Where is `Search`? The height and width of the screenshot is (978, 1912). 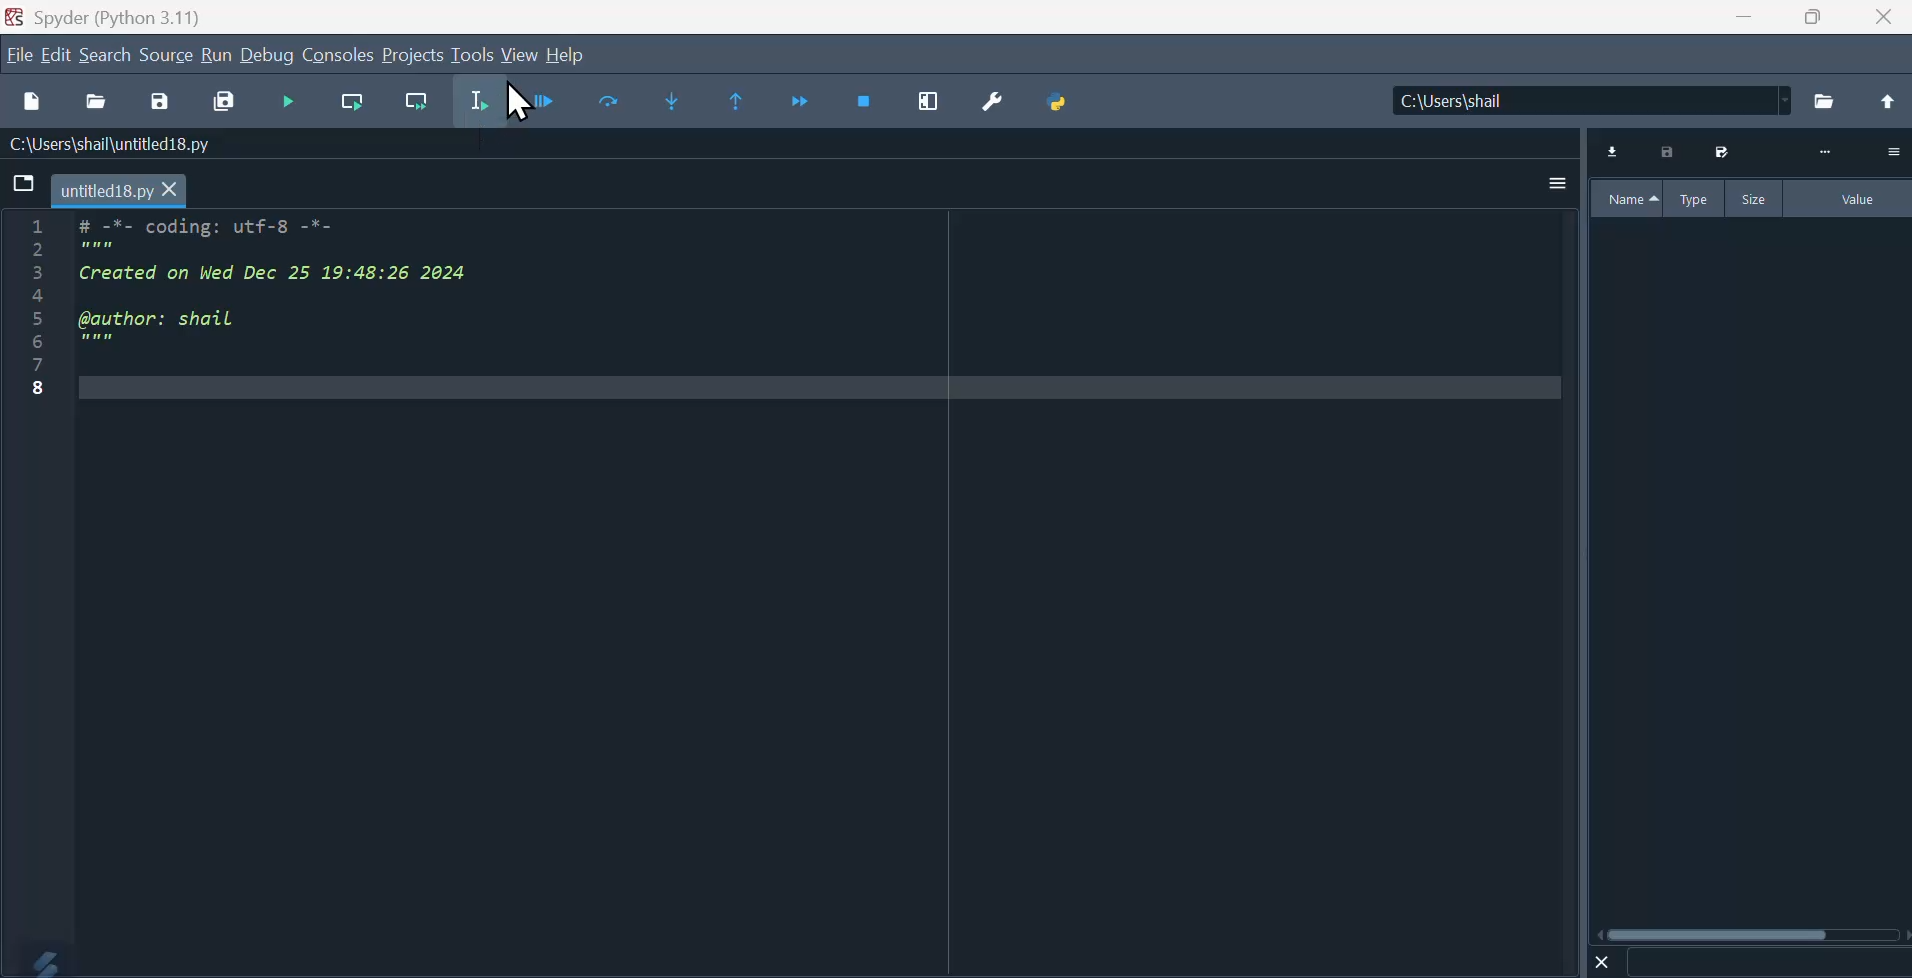
Search is located at coordinates (106, 55).